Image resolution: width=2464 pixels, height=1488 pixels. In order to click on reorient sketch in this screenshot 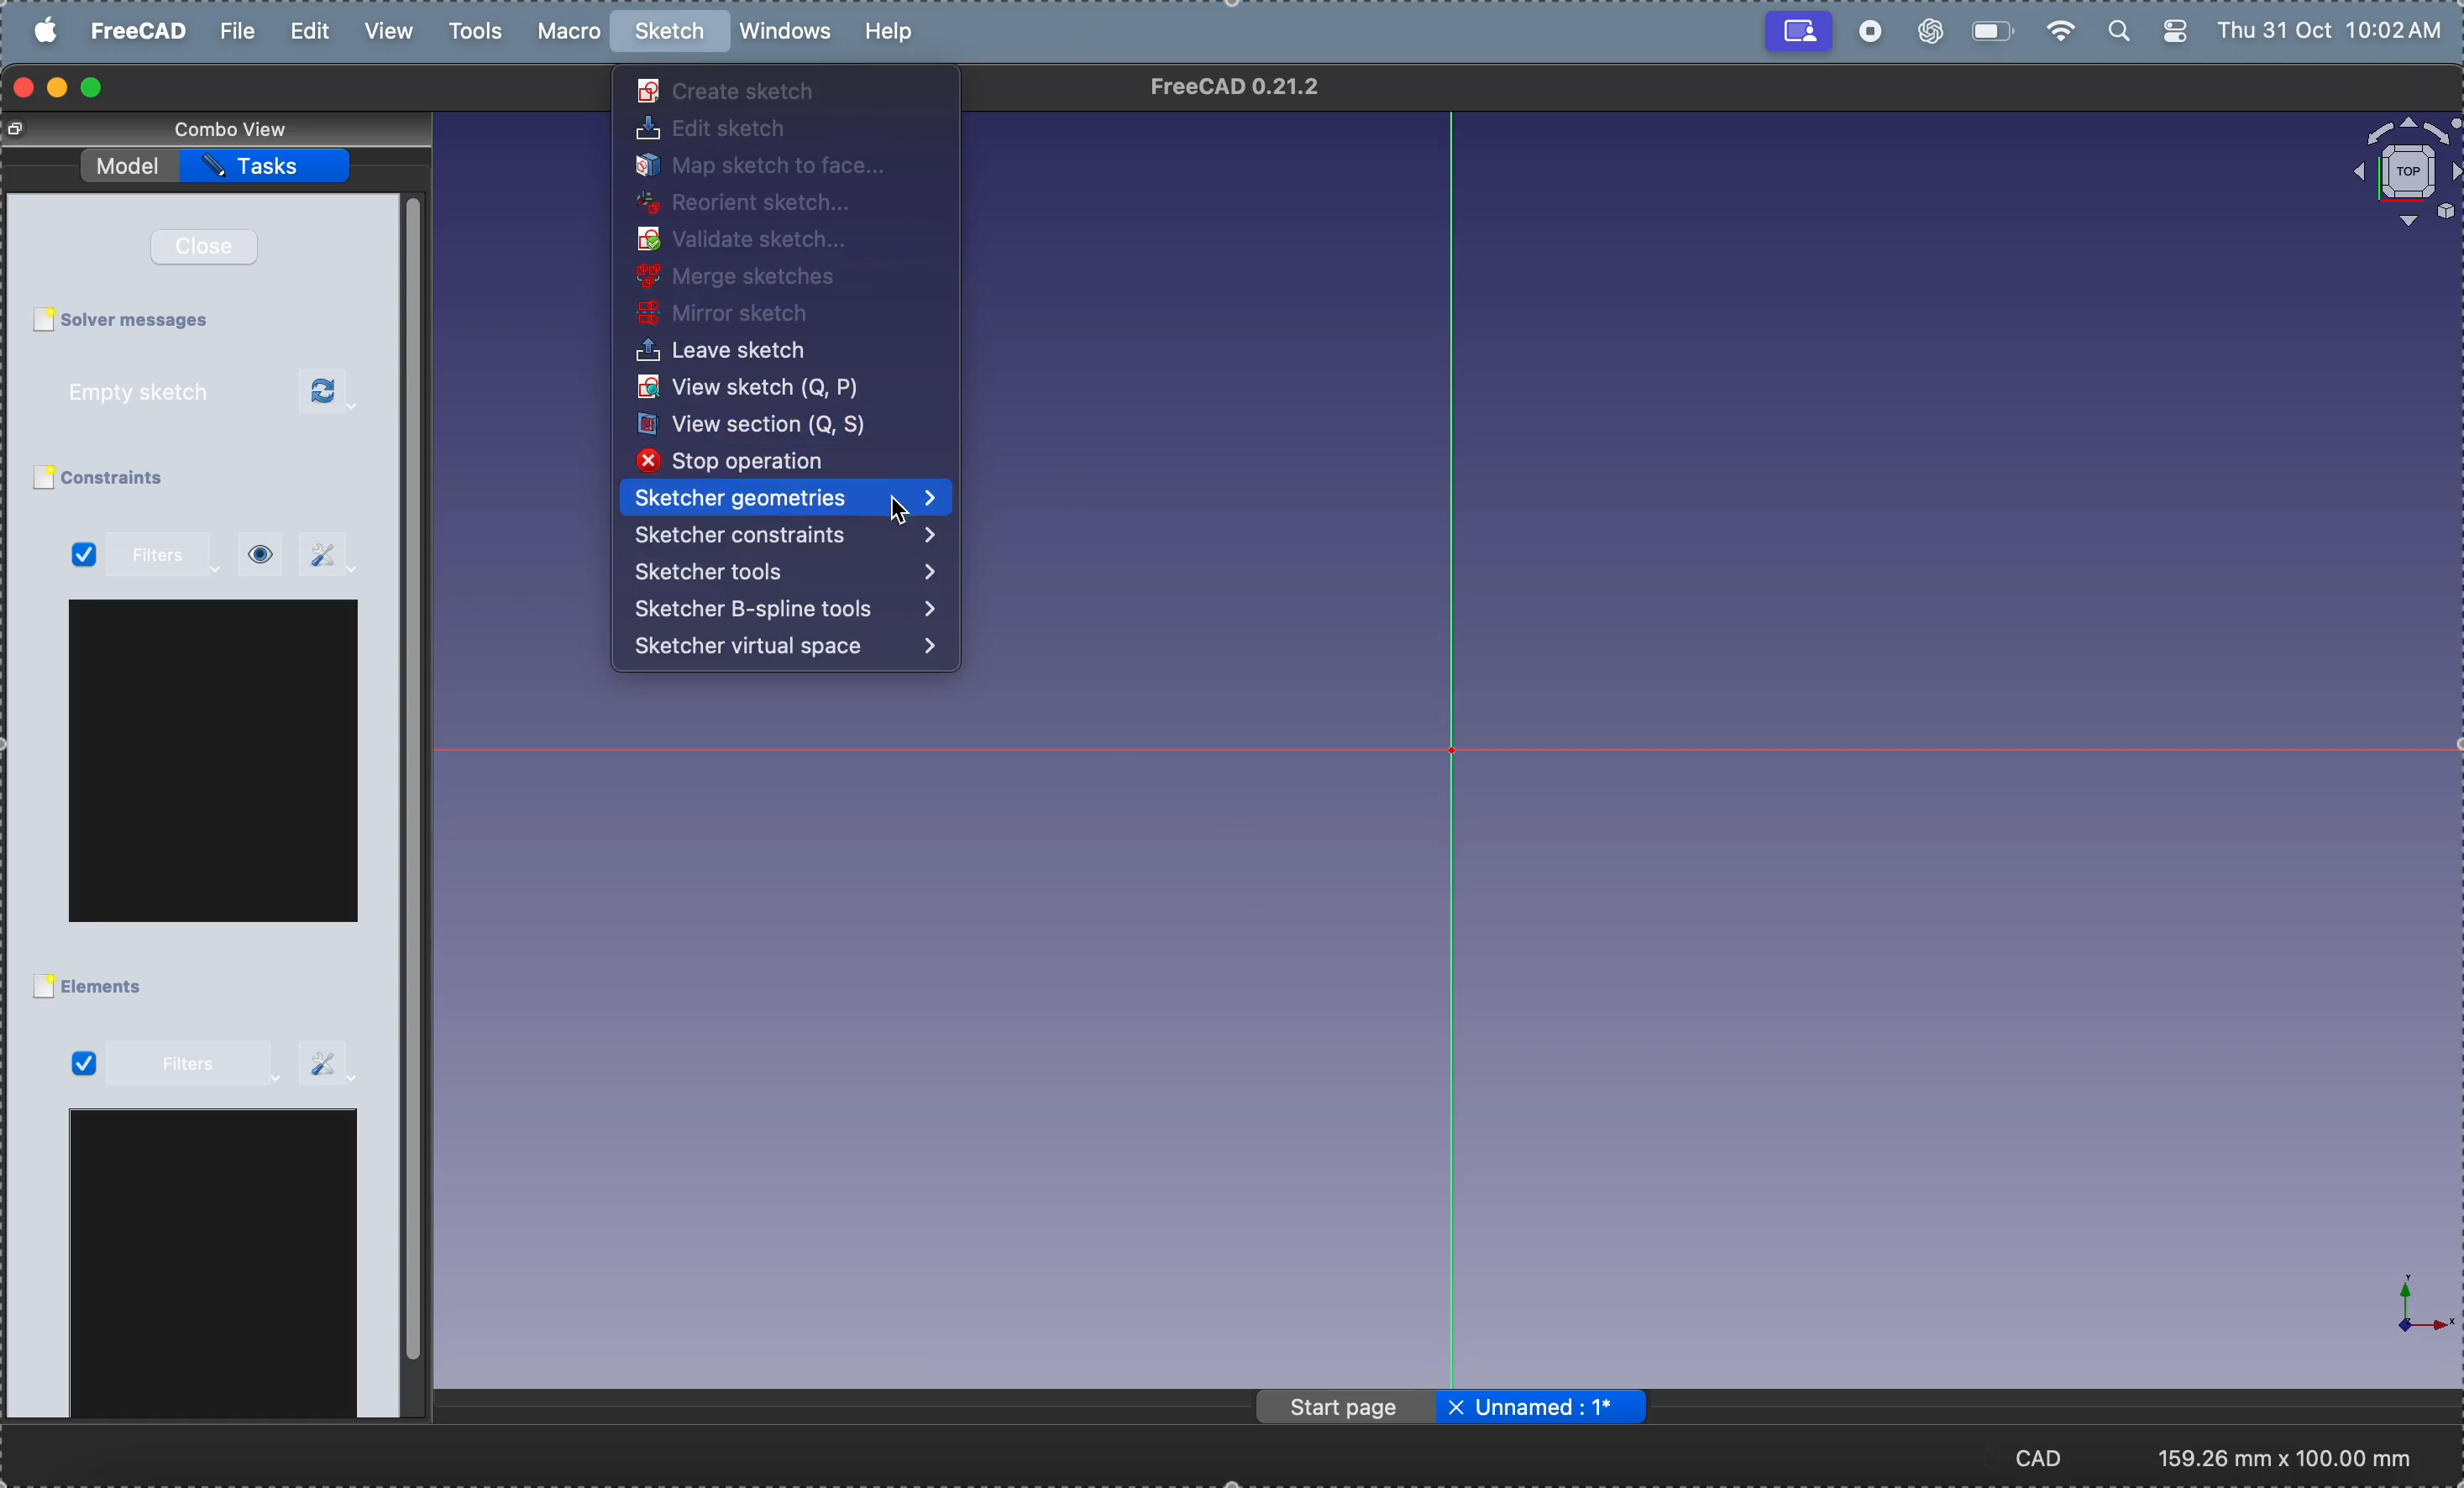, I will do `click(777, 204)`.